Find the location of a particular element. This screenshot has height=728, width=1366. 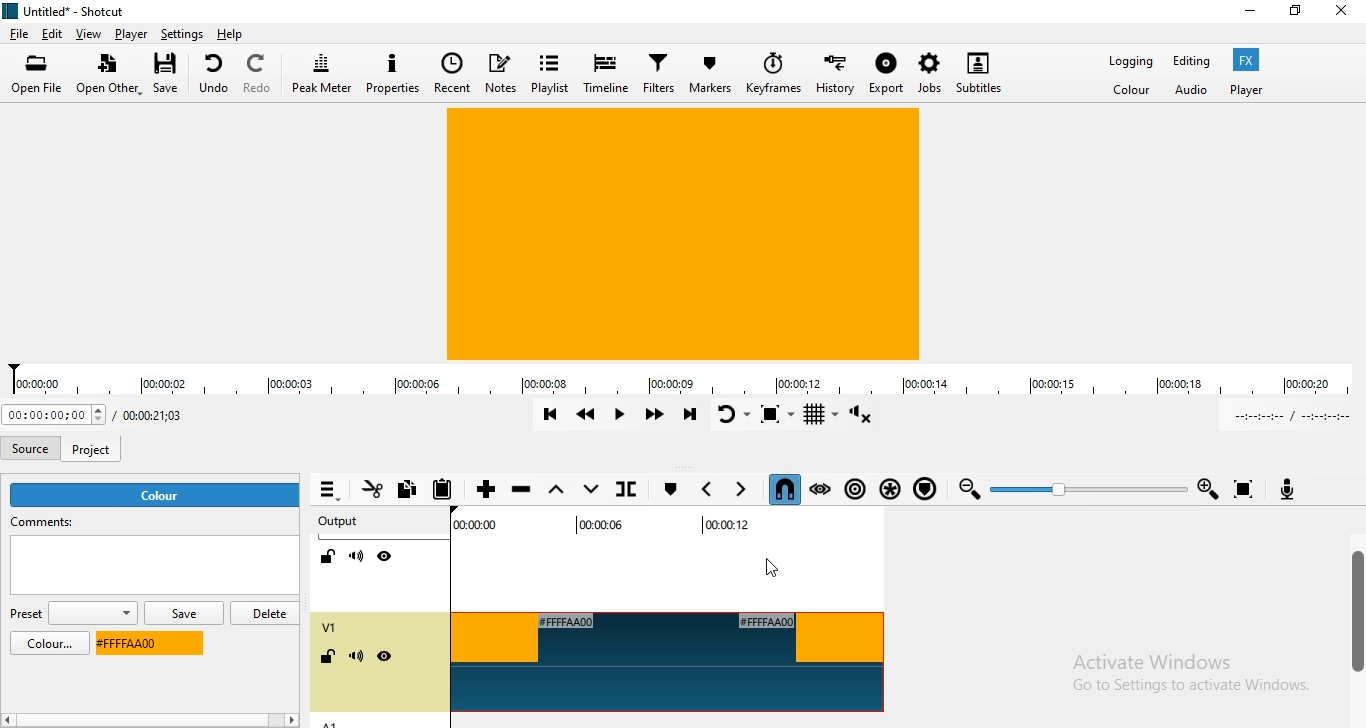

color is located at coordinates (157, 495).